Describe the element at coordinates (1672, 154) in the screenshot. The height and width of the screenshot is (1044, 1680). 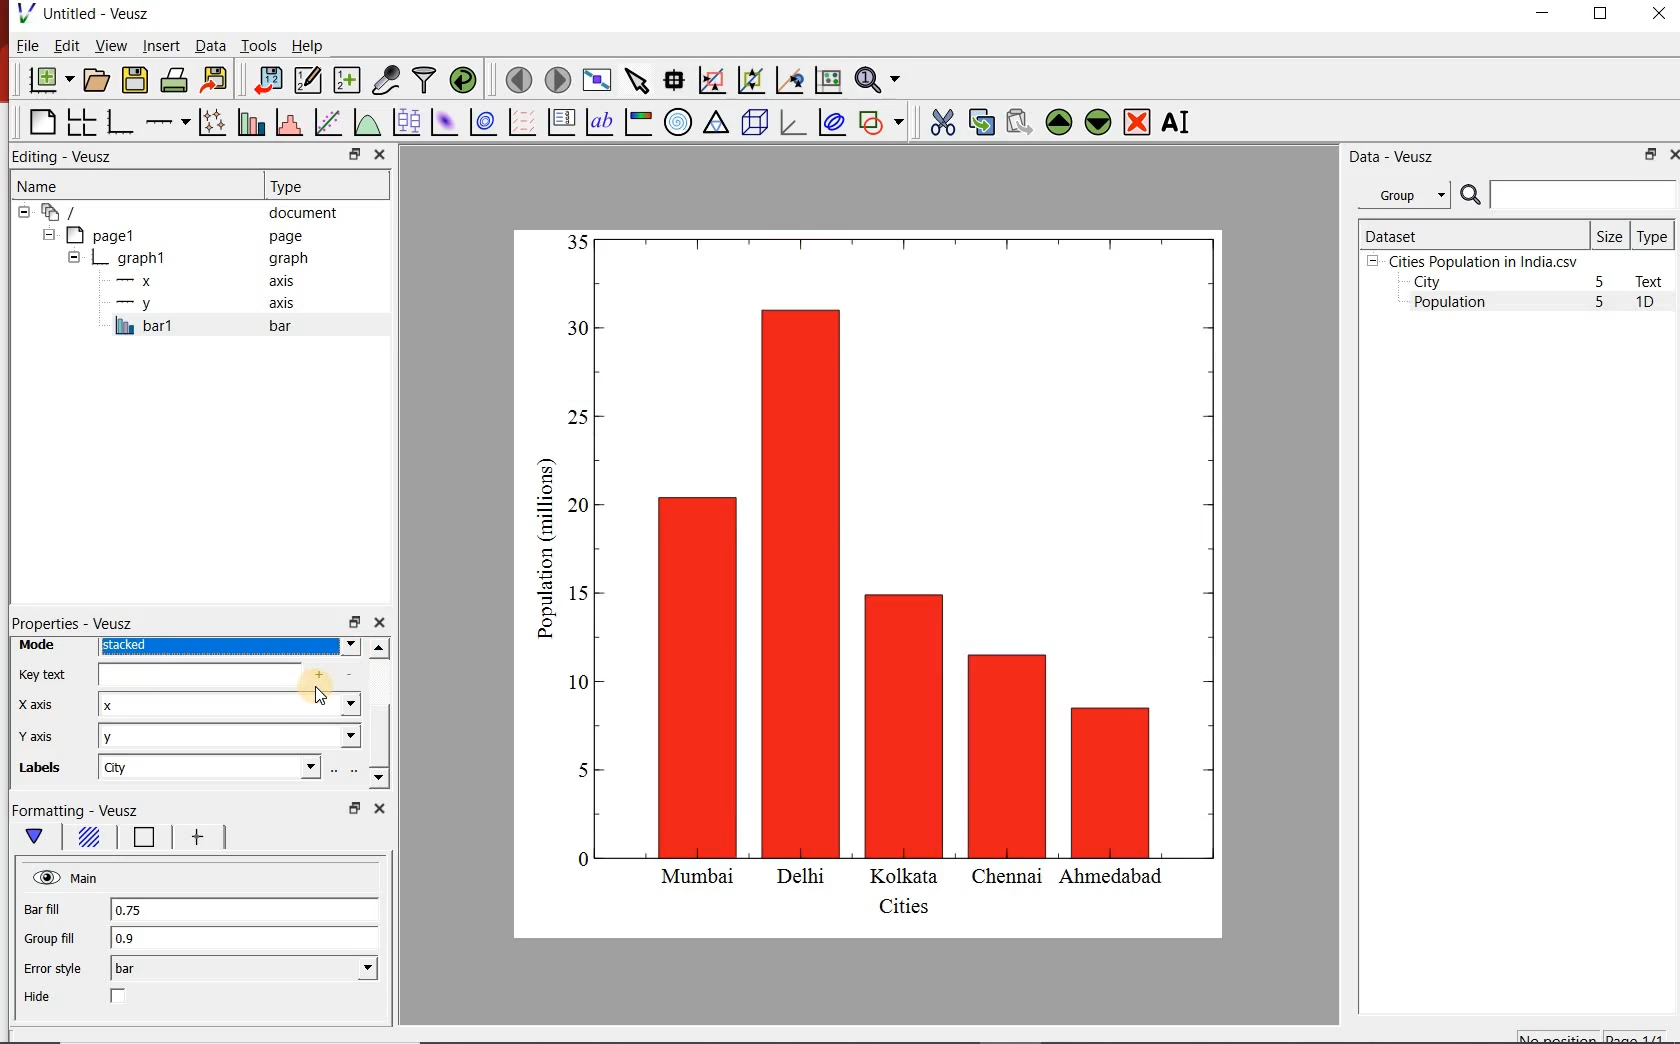
I see `close` at that location.